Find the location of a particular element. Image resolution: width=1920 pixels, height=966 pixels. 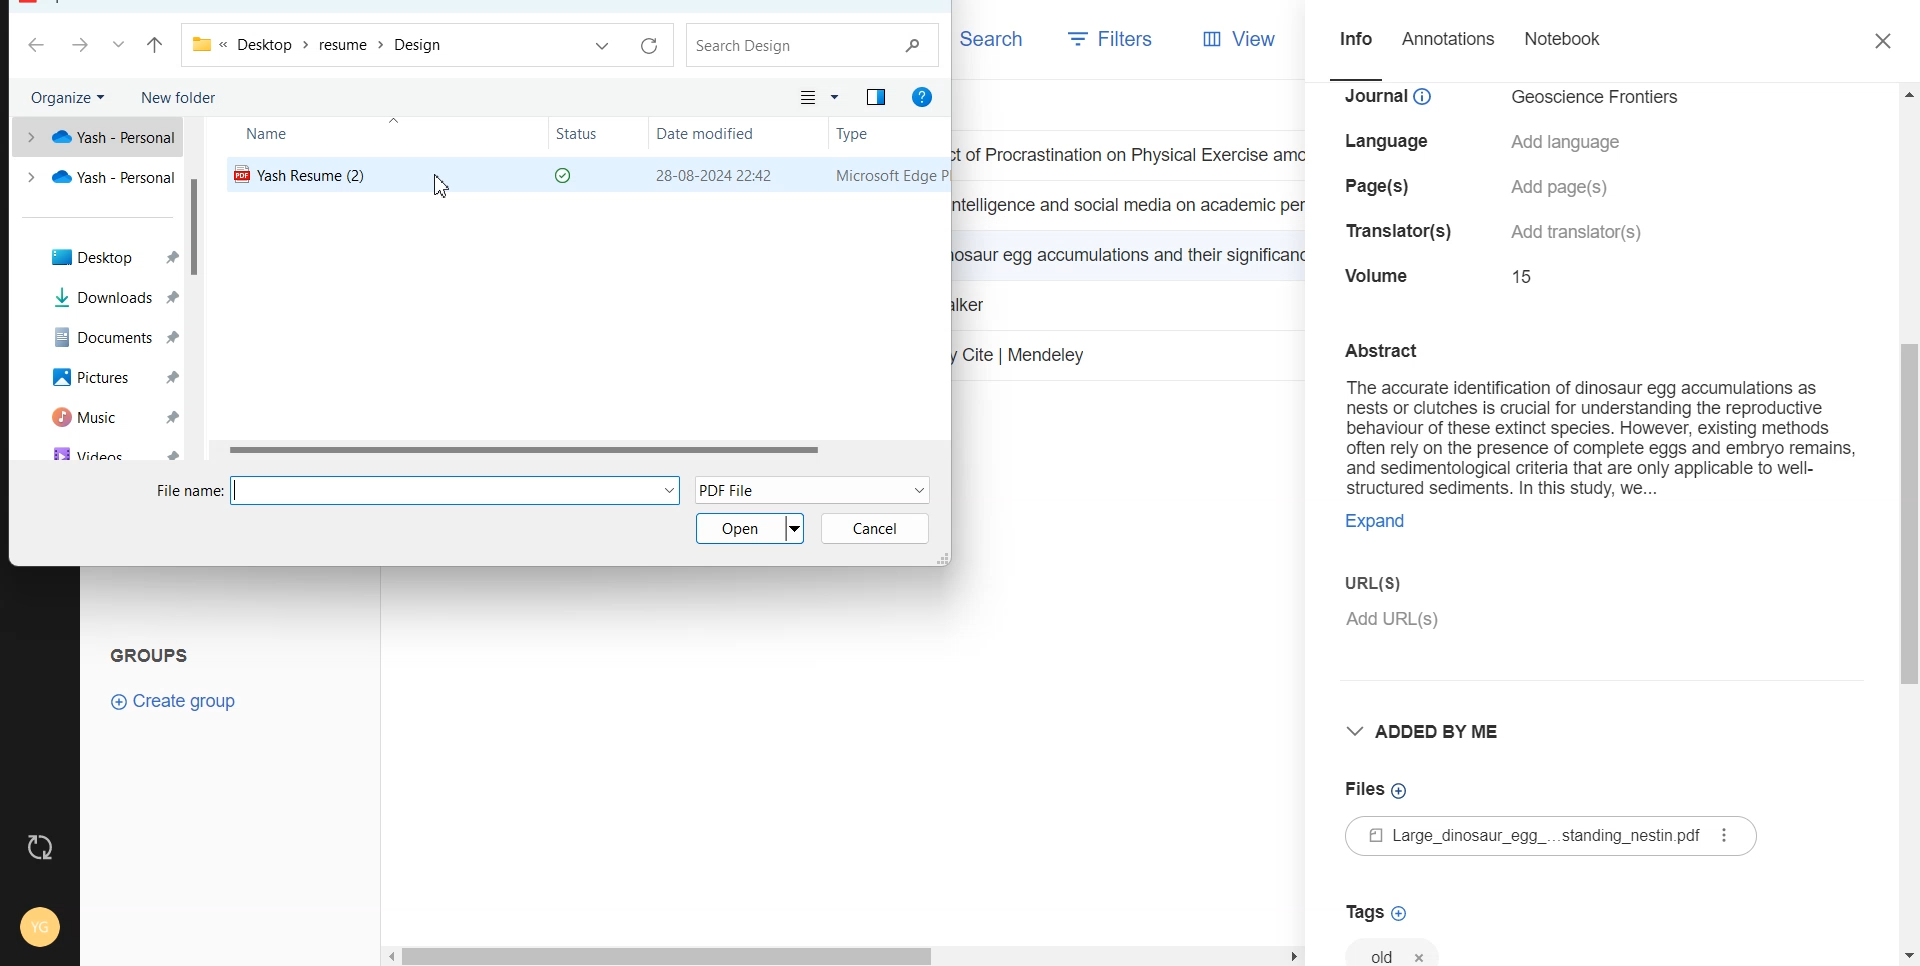

Add Tag is located at coordinates (1375, 913).